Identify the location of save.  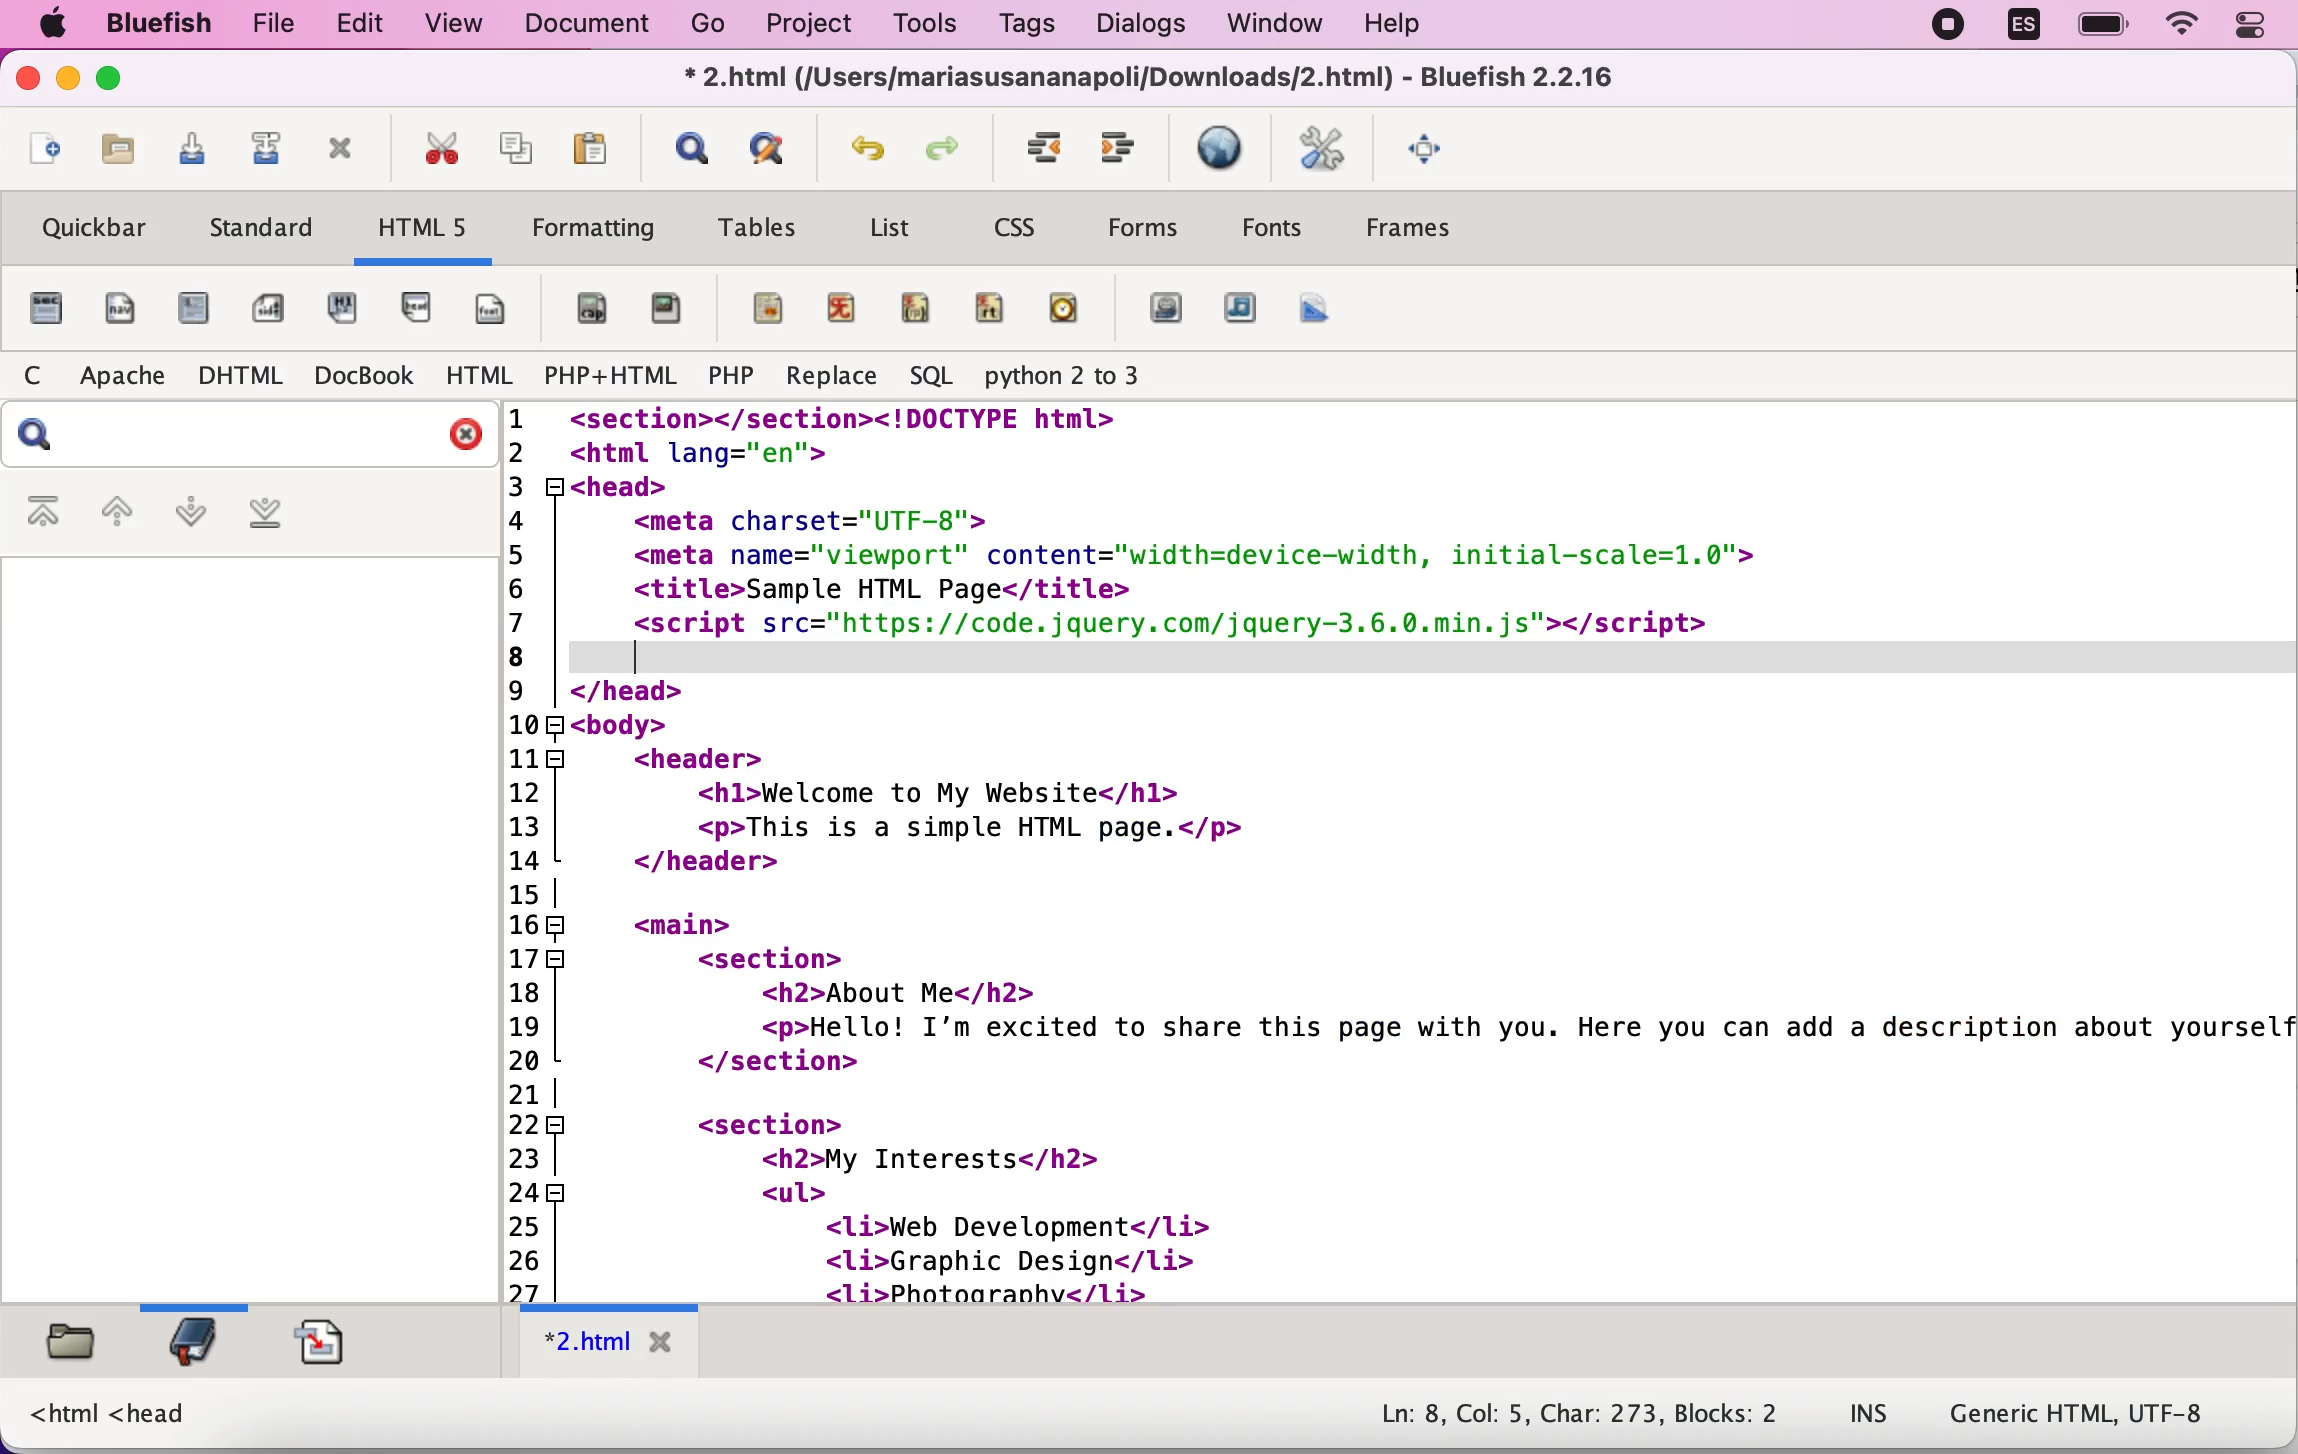
(192, 150).